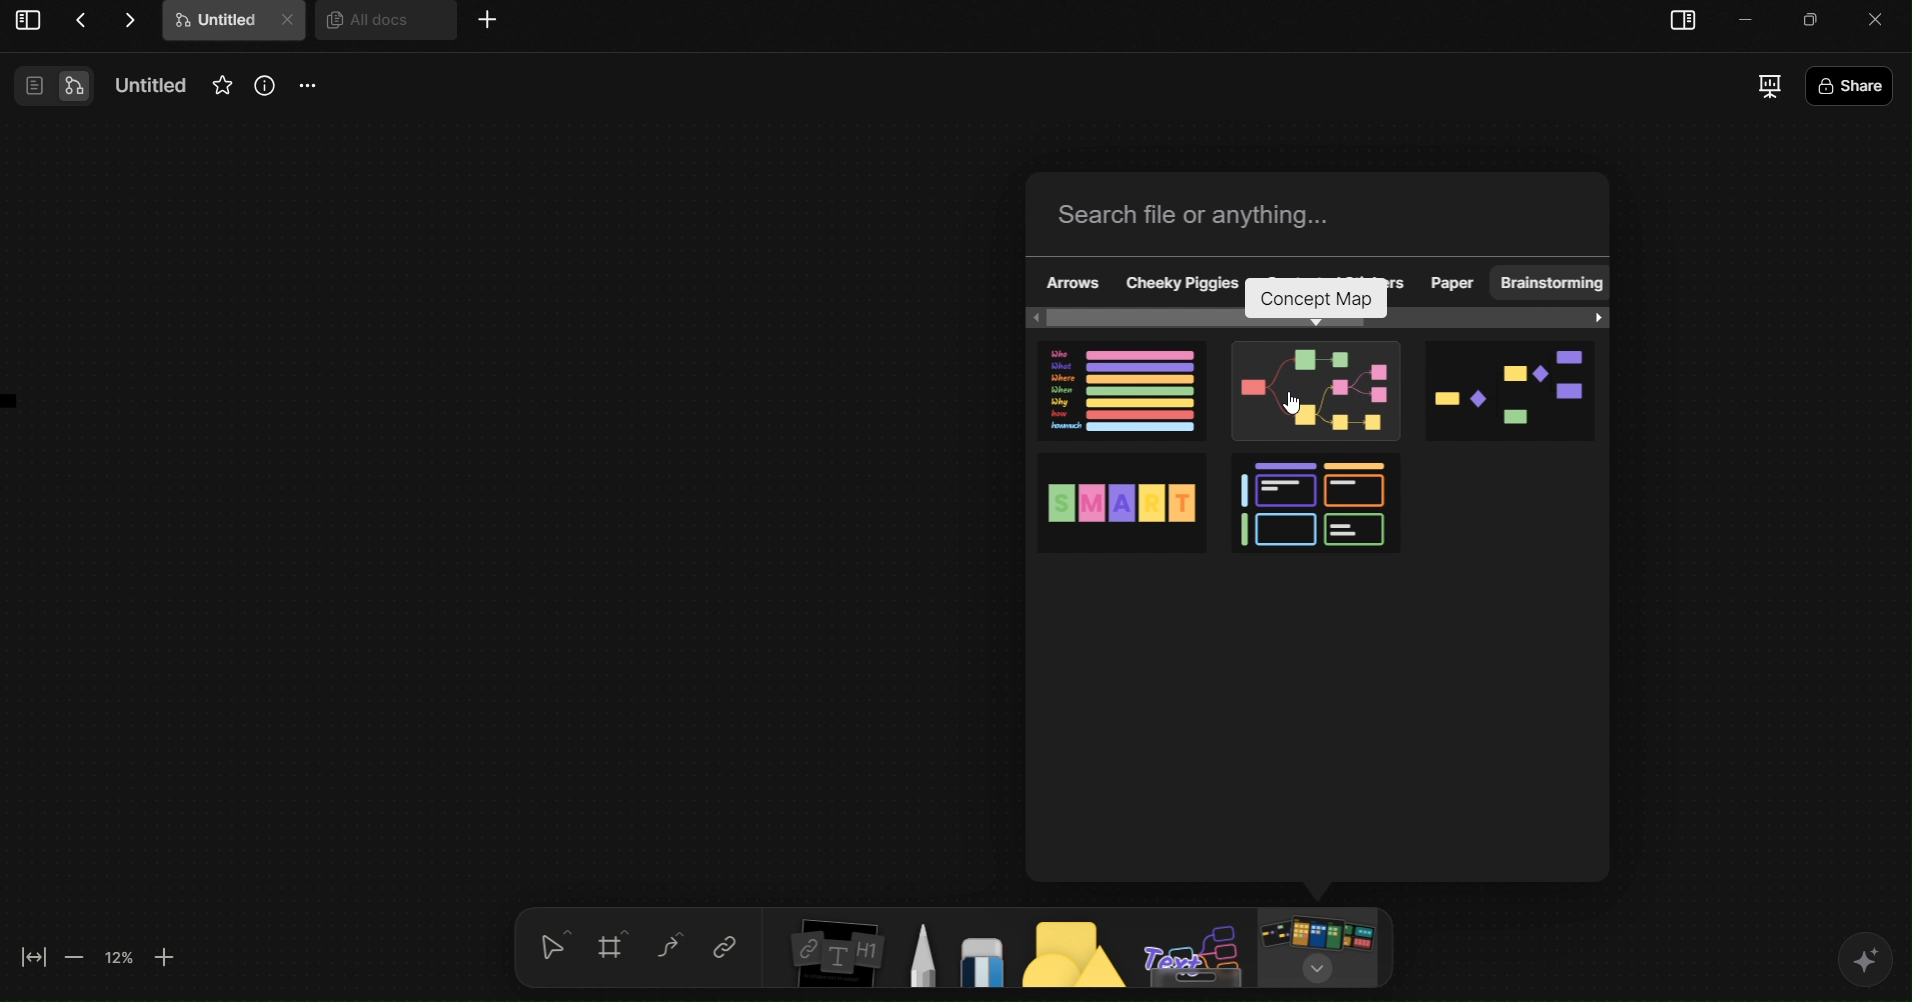 This screenshot has width=1912, height=1002. What do you see at coordinates (1316, 210) in the screenshot?
I see `Search` at bounding box center [1316, 210].